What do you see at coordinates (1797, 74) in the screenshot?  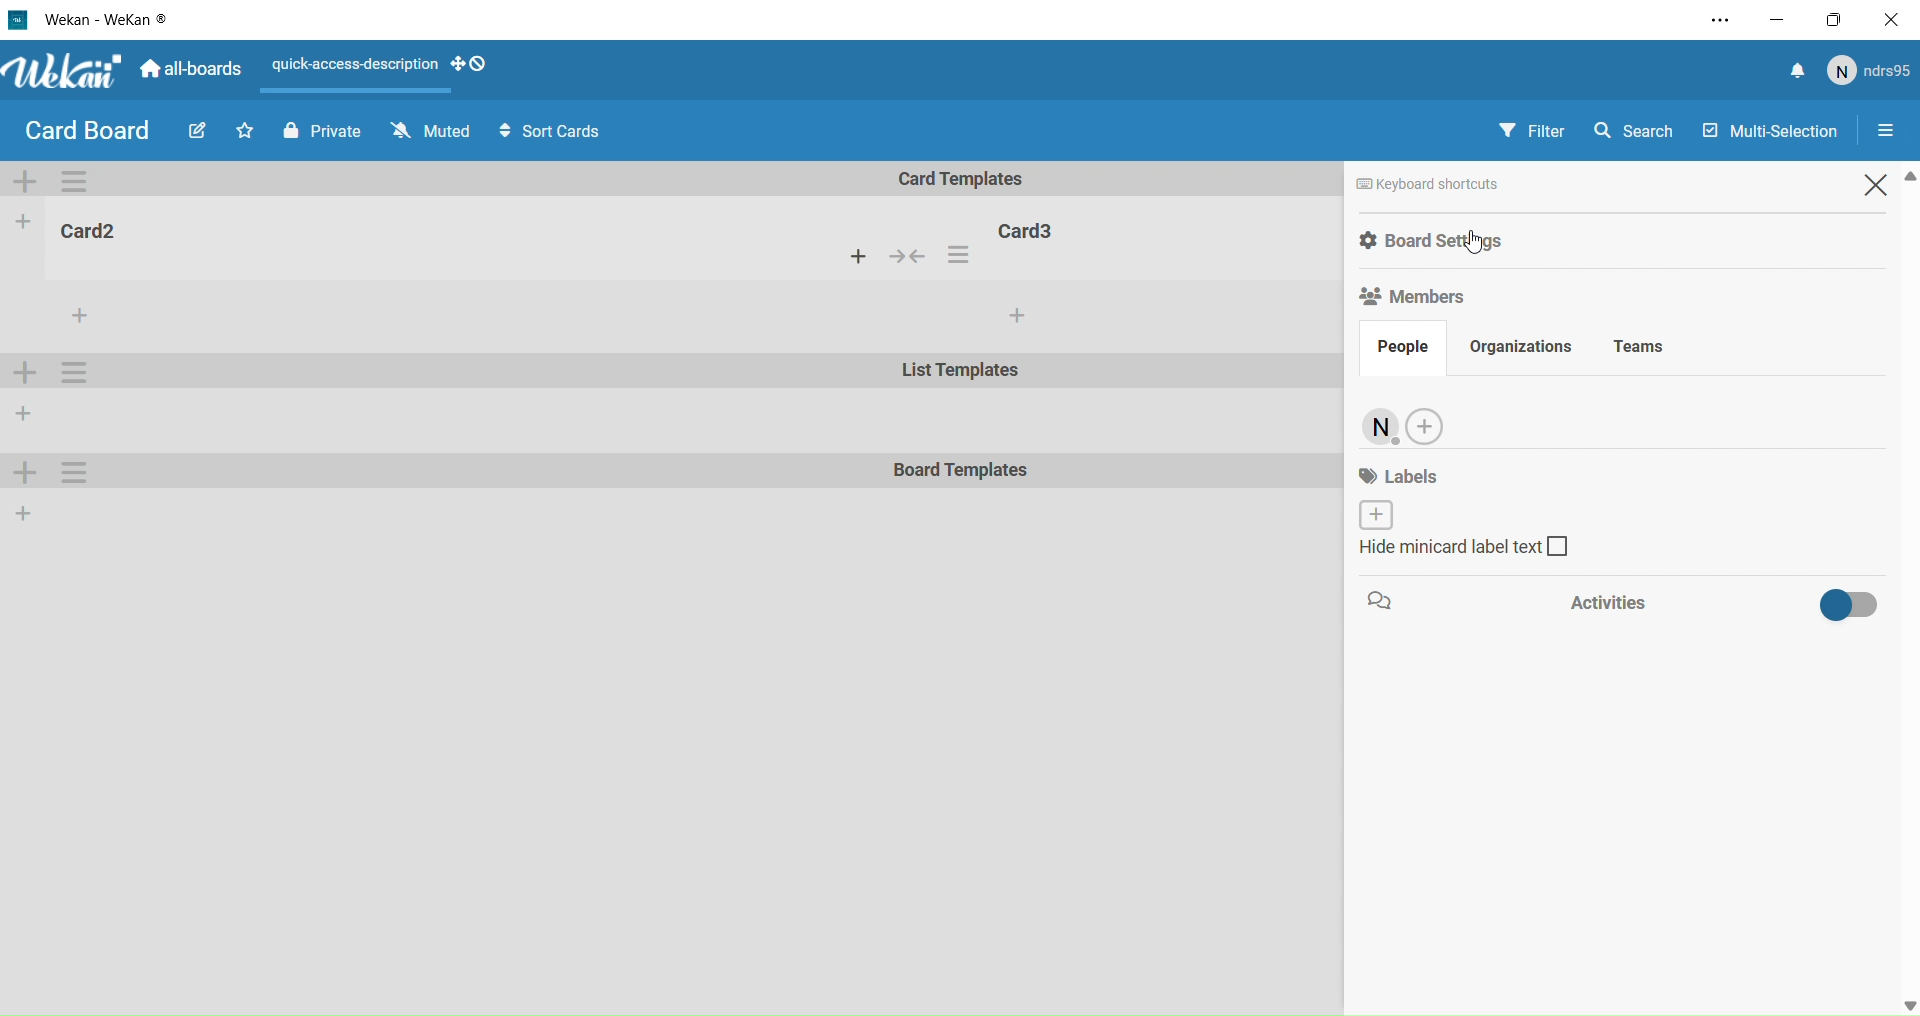 I see `` at bounding box center [1797, 74].